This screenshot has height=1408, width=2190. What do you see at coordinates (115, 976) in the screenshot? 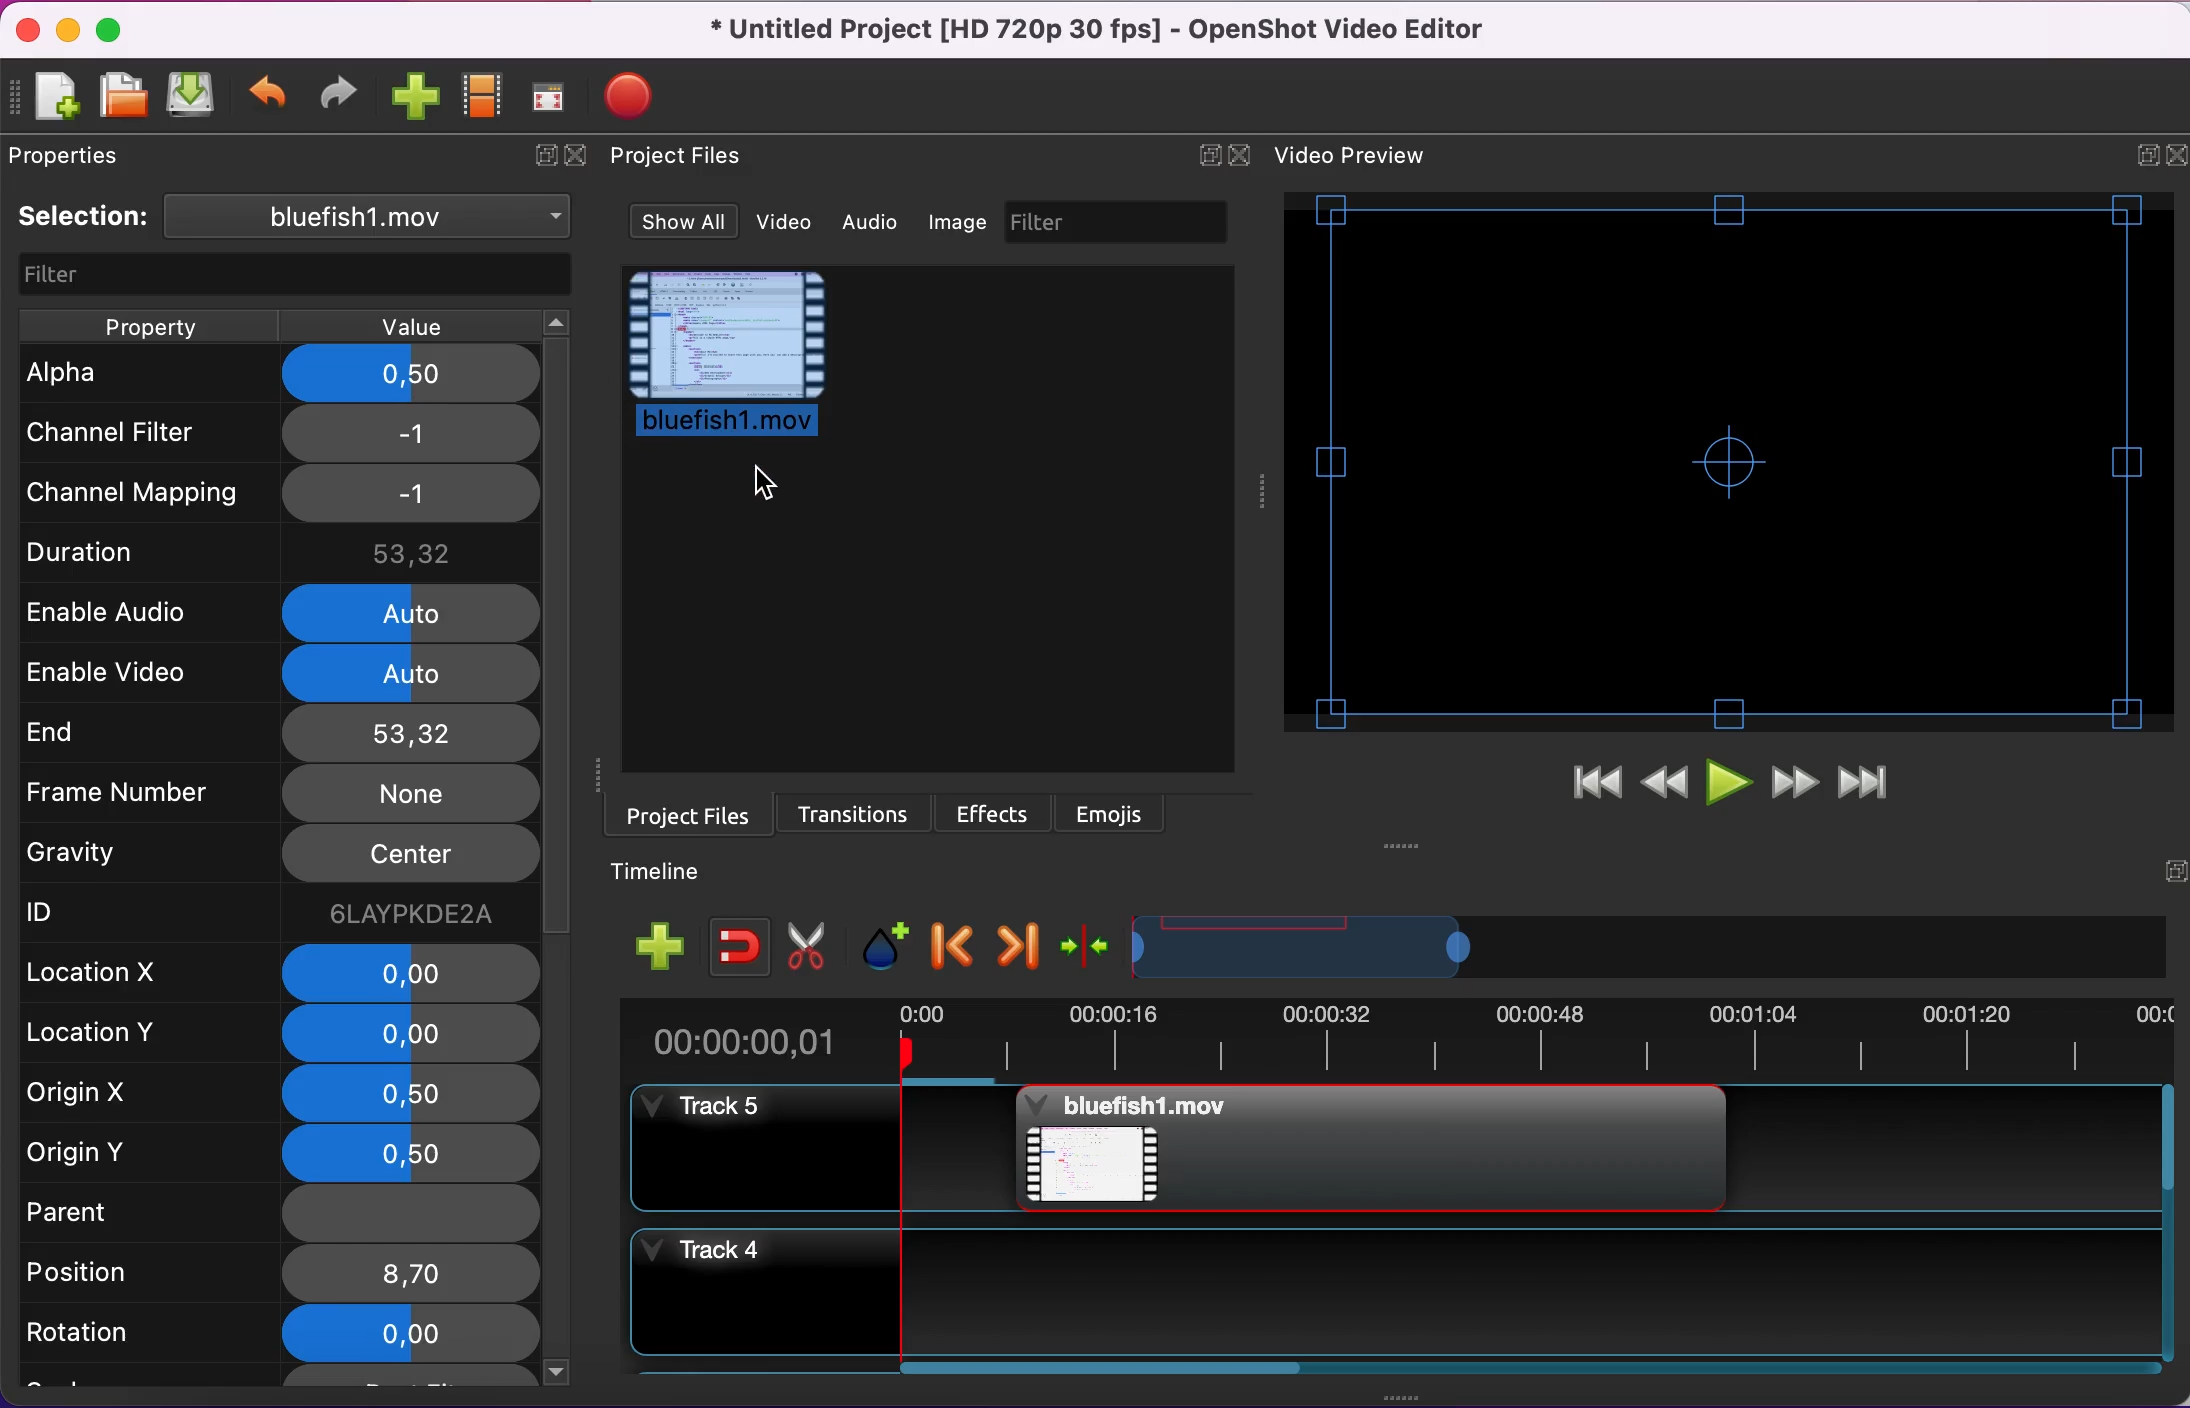
I see `location x` at bounding box center [115, 976].